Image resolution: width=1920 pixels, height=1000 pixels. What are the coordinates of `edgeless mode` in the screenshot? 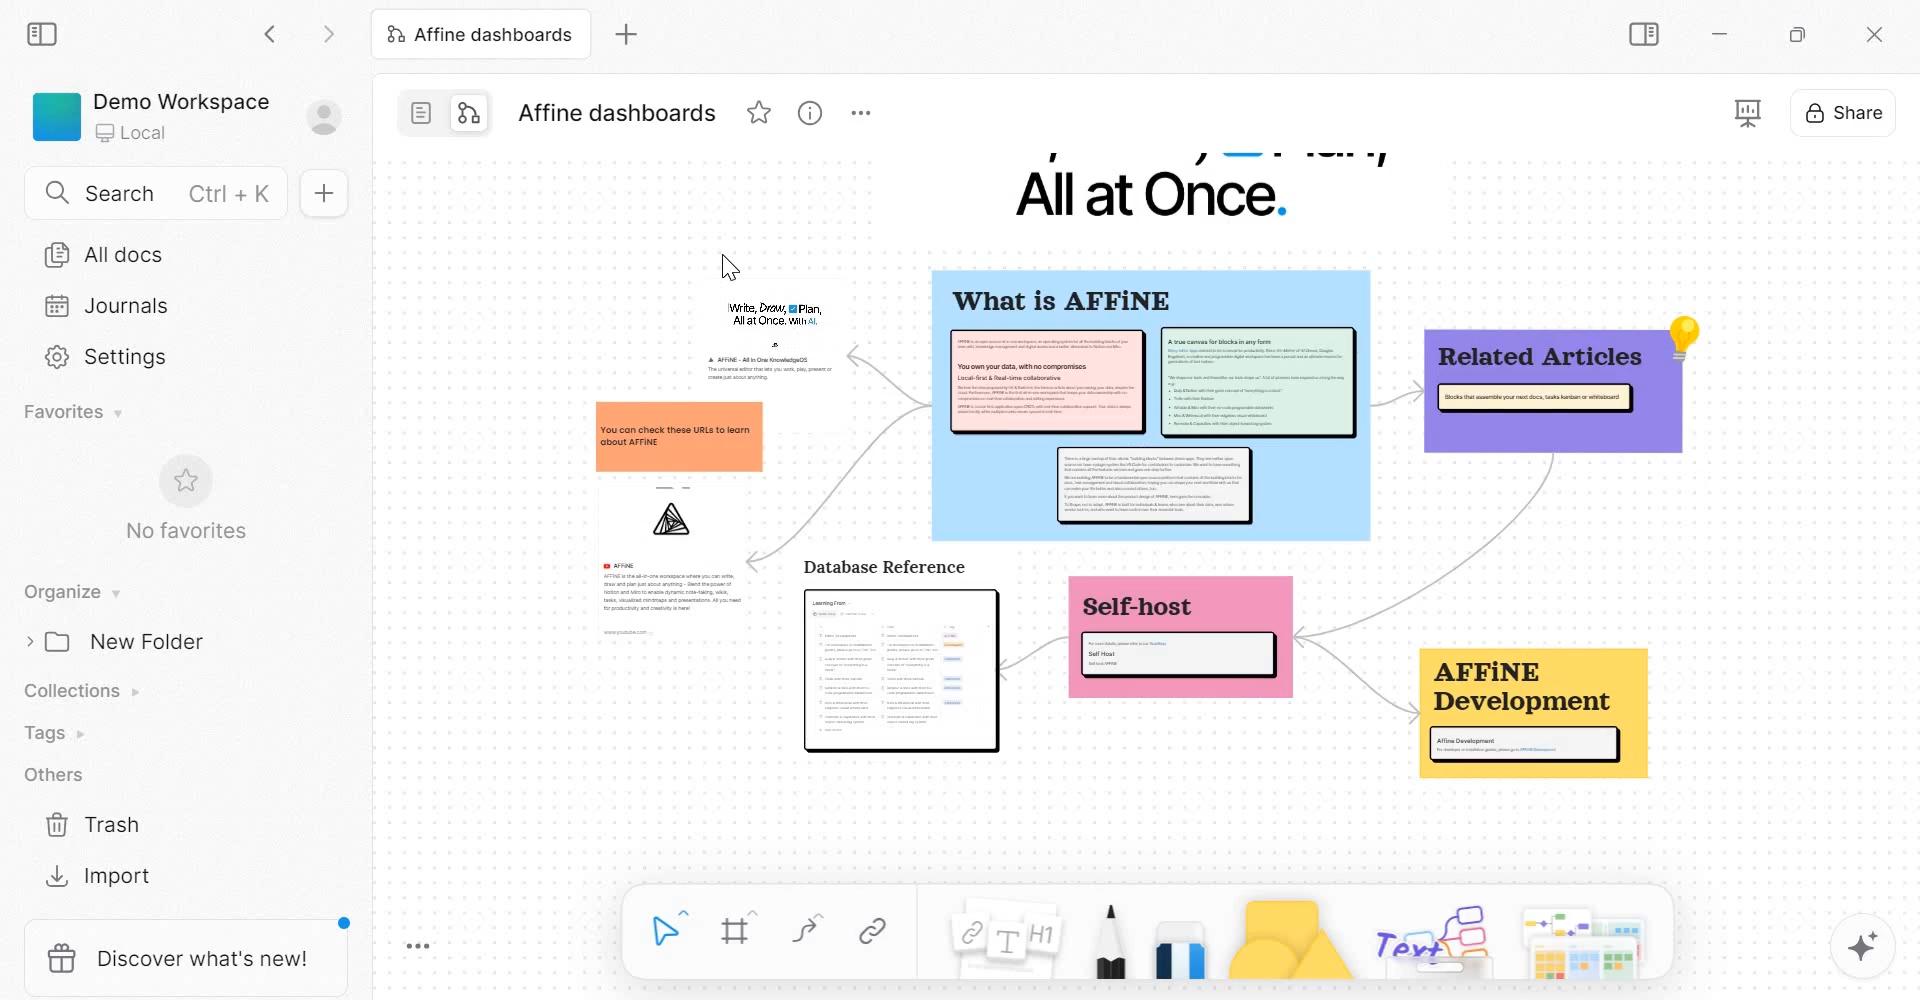 It's located at (468, 113).